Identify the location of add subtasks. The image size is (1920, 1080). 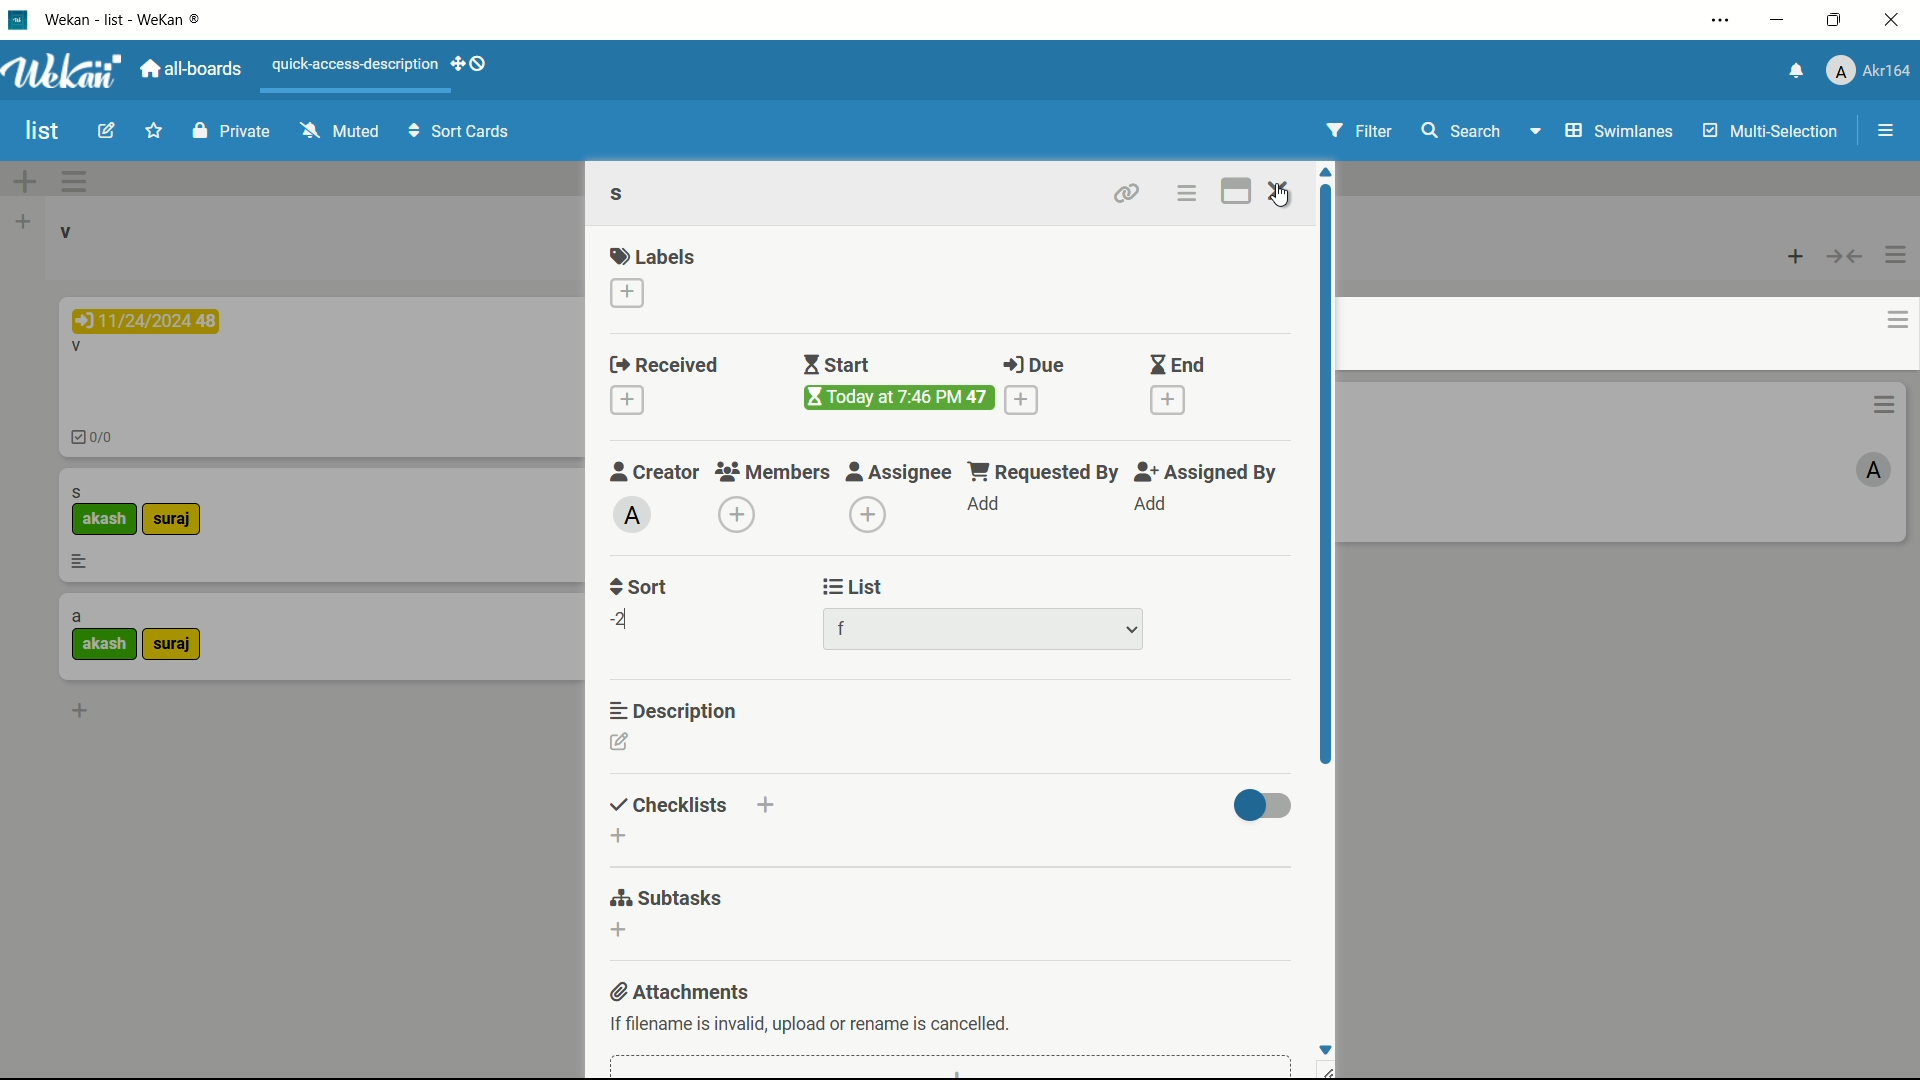
(617, 928).